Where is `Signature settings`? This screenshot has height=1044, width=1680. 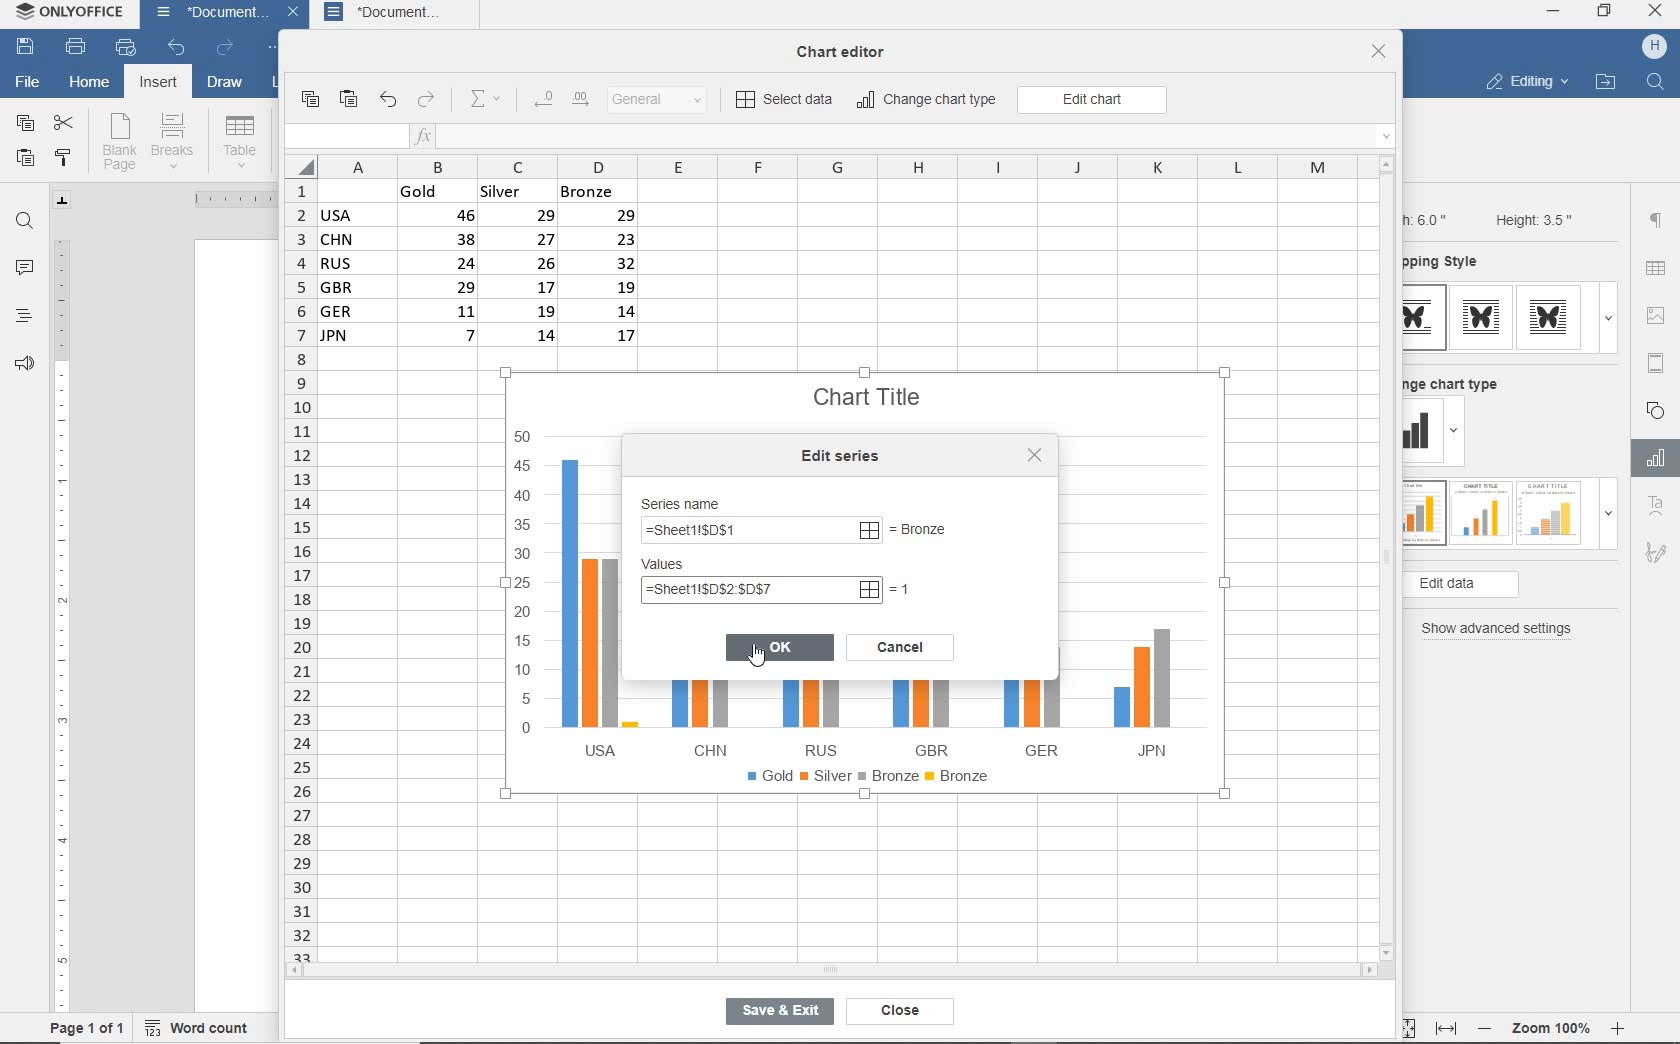 Signature settings is located at coordinates (1655, 557).